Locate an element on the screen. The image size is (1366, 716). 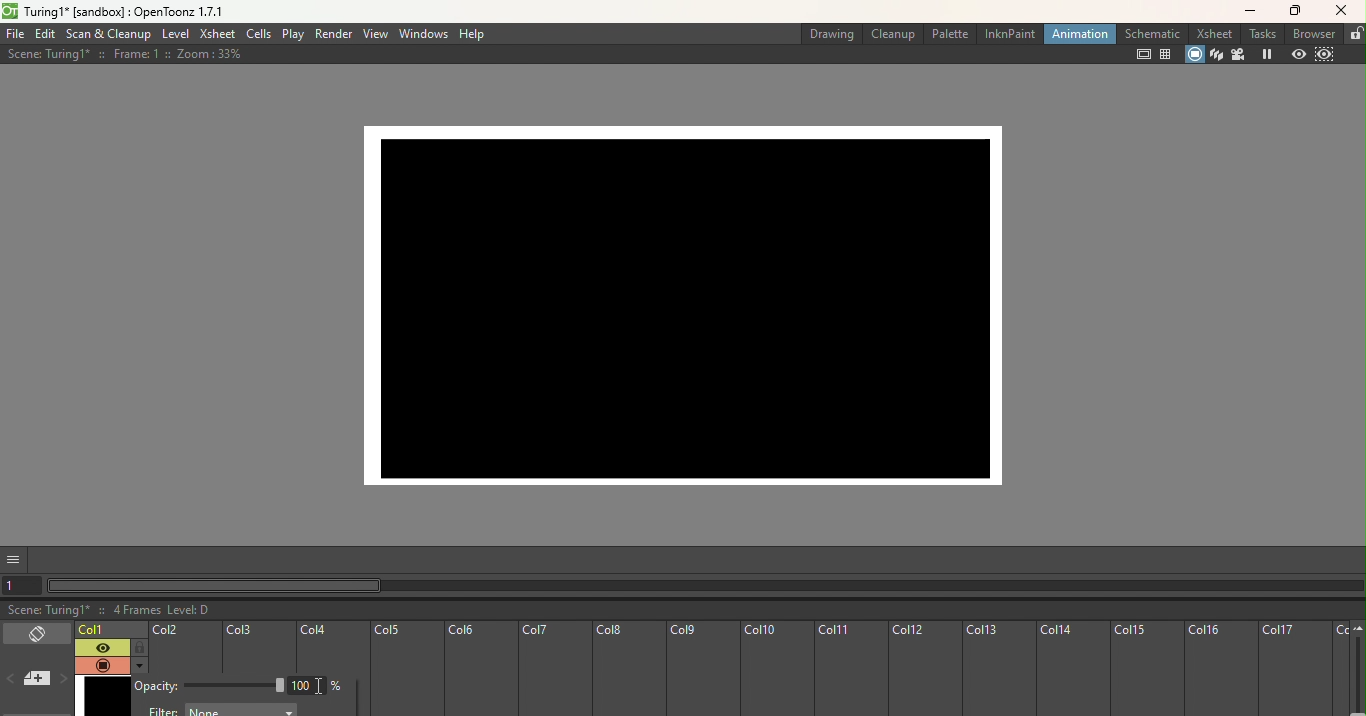
Camera stand view is located at coordinates (1195, 56).